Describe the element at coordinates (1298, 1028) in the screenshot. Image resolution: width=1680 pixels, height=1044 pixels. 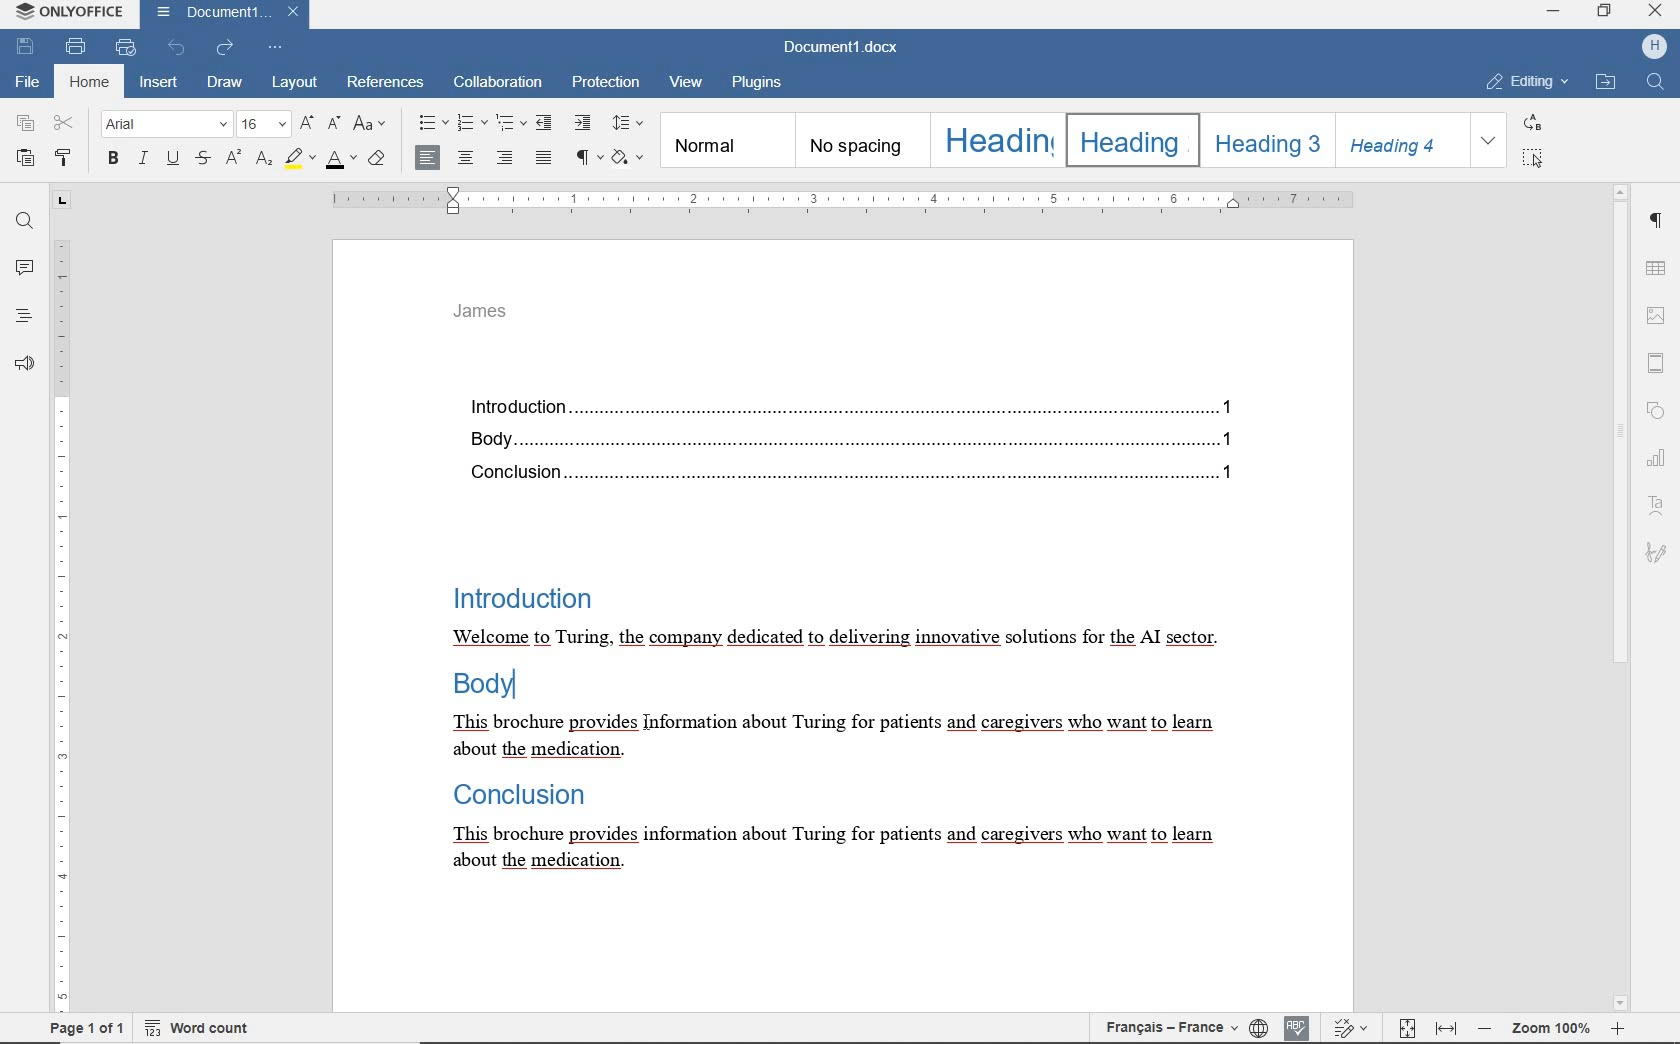
I see `SPELL CHECKING` at that location.